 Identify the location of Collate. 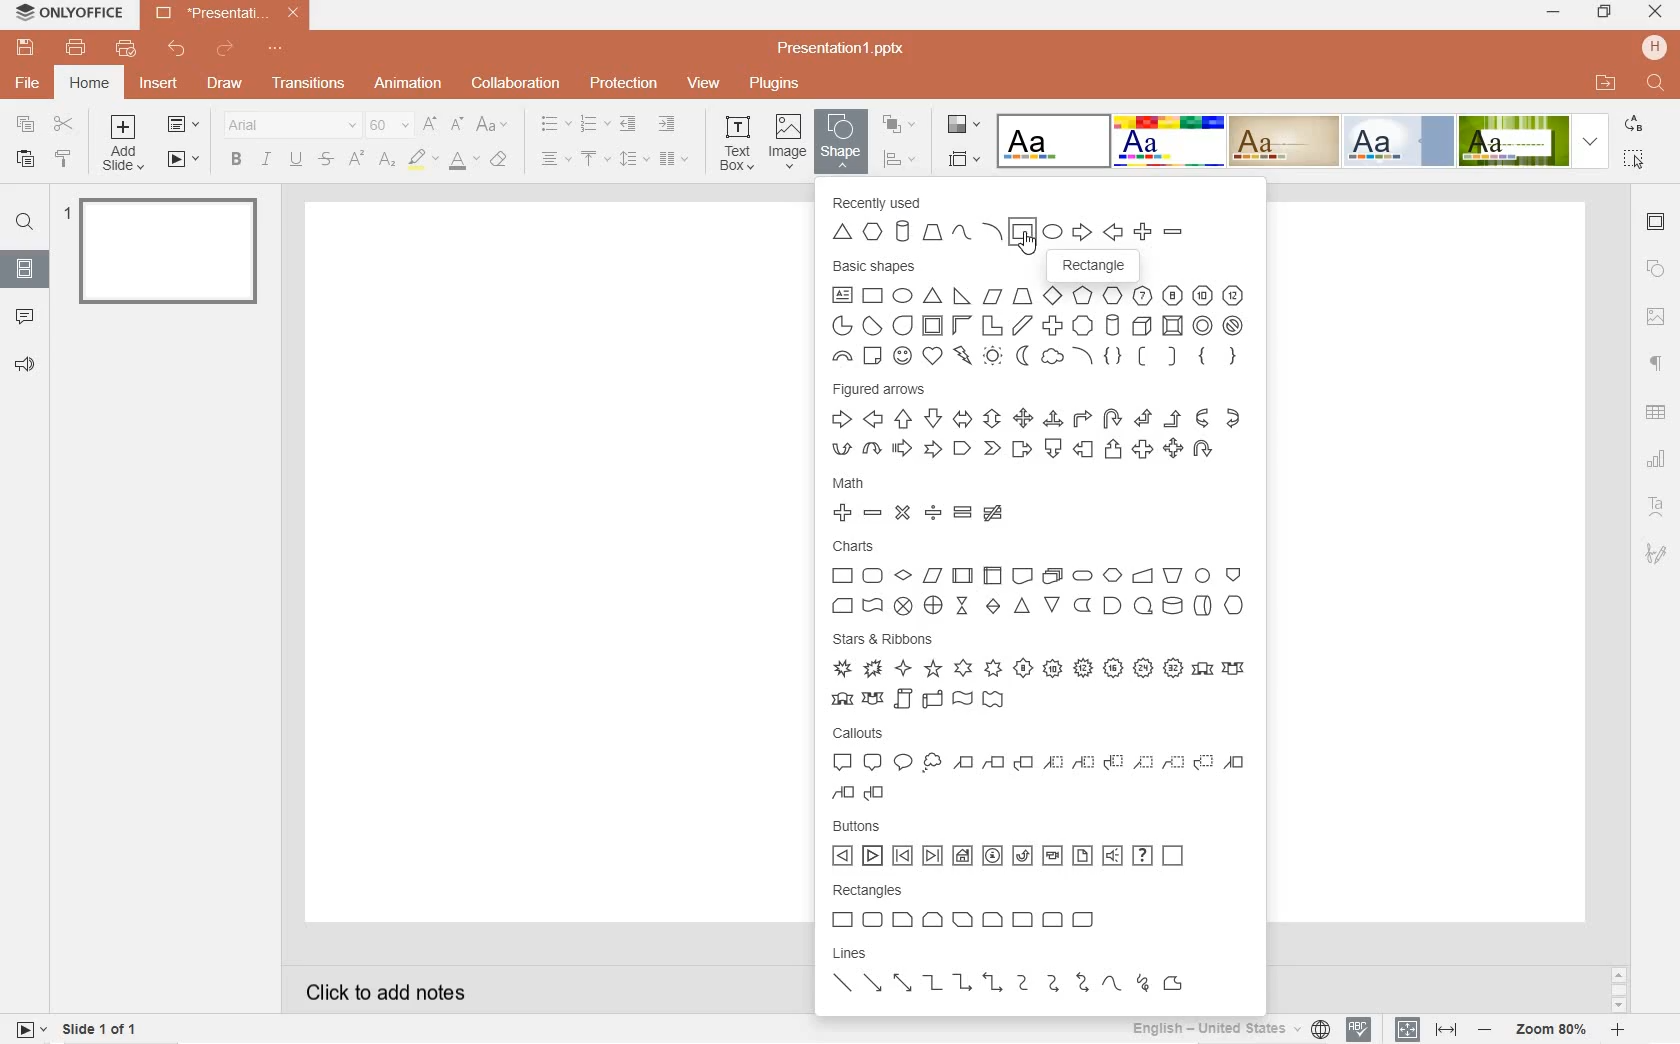
(963, 606).